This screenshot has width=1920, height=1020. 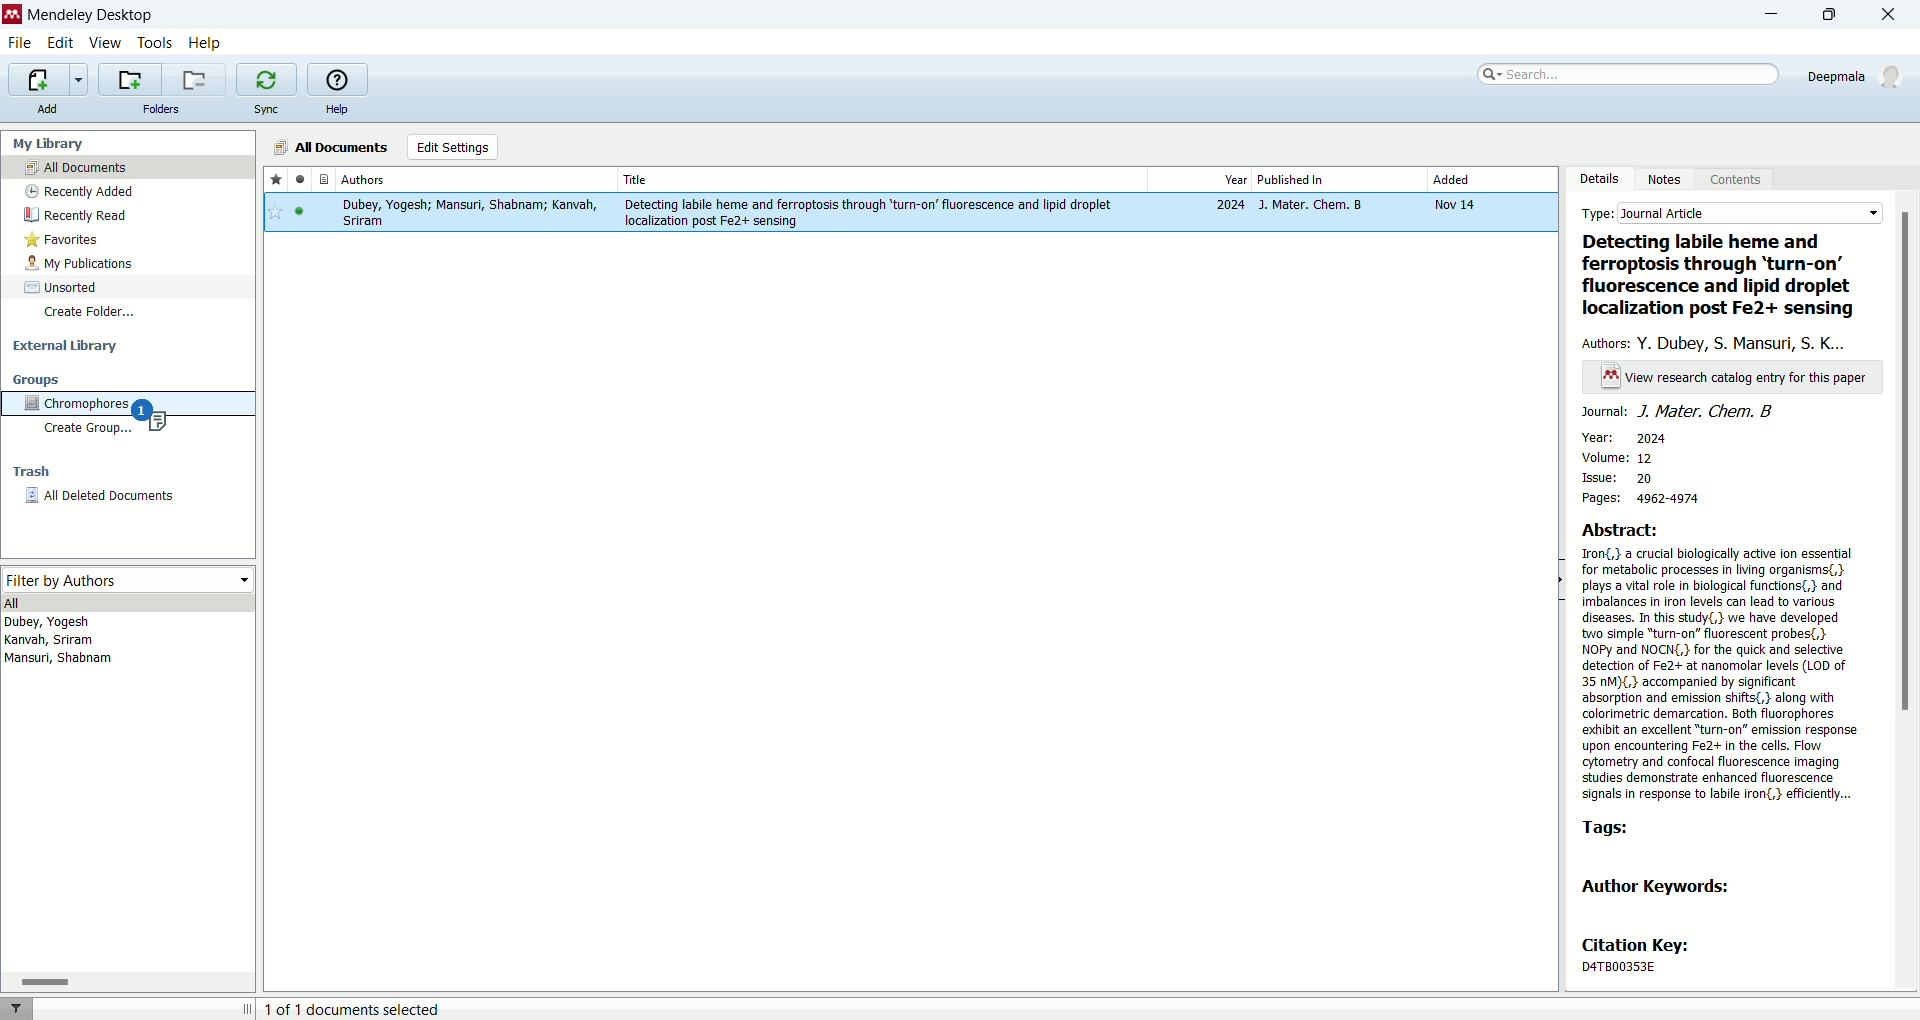 I want to click on journal: J. mater. Chem. B, so click(x=1679, y=412).